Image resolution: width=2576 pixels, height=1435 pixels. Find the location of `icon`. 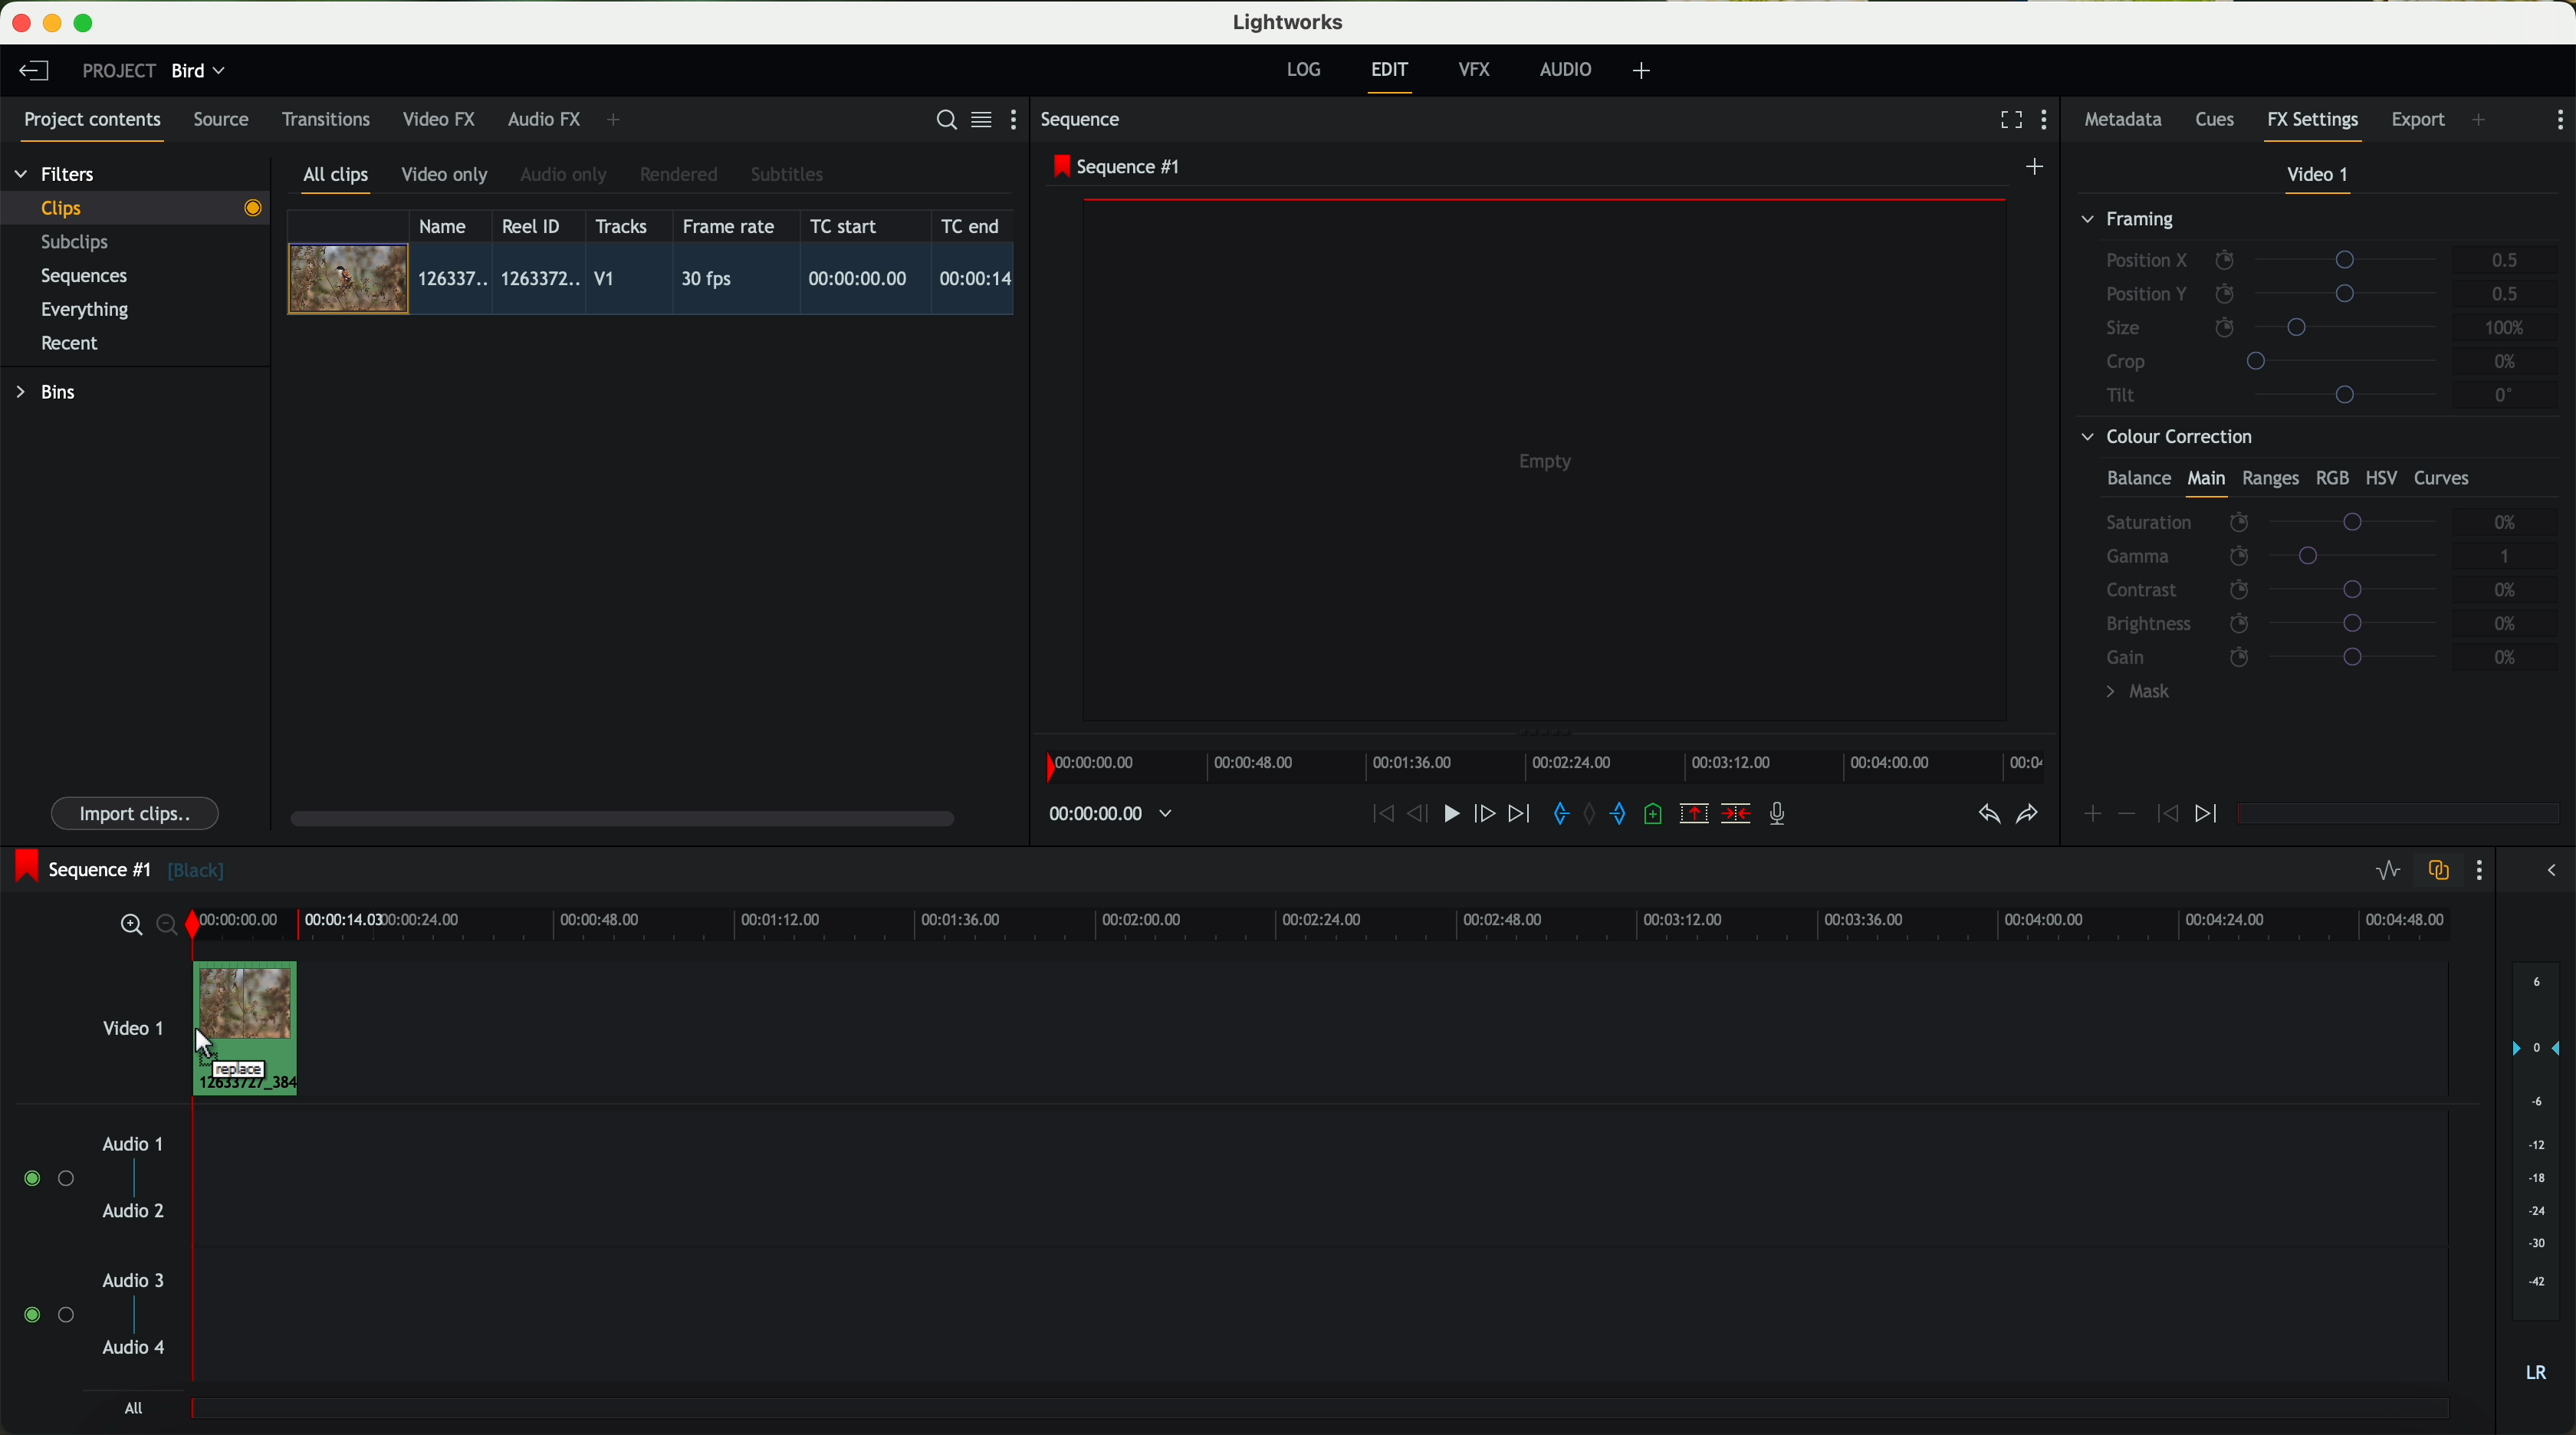

icon is located at coordinates (2209, 815).